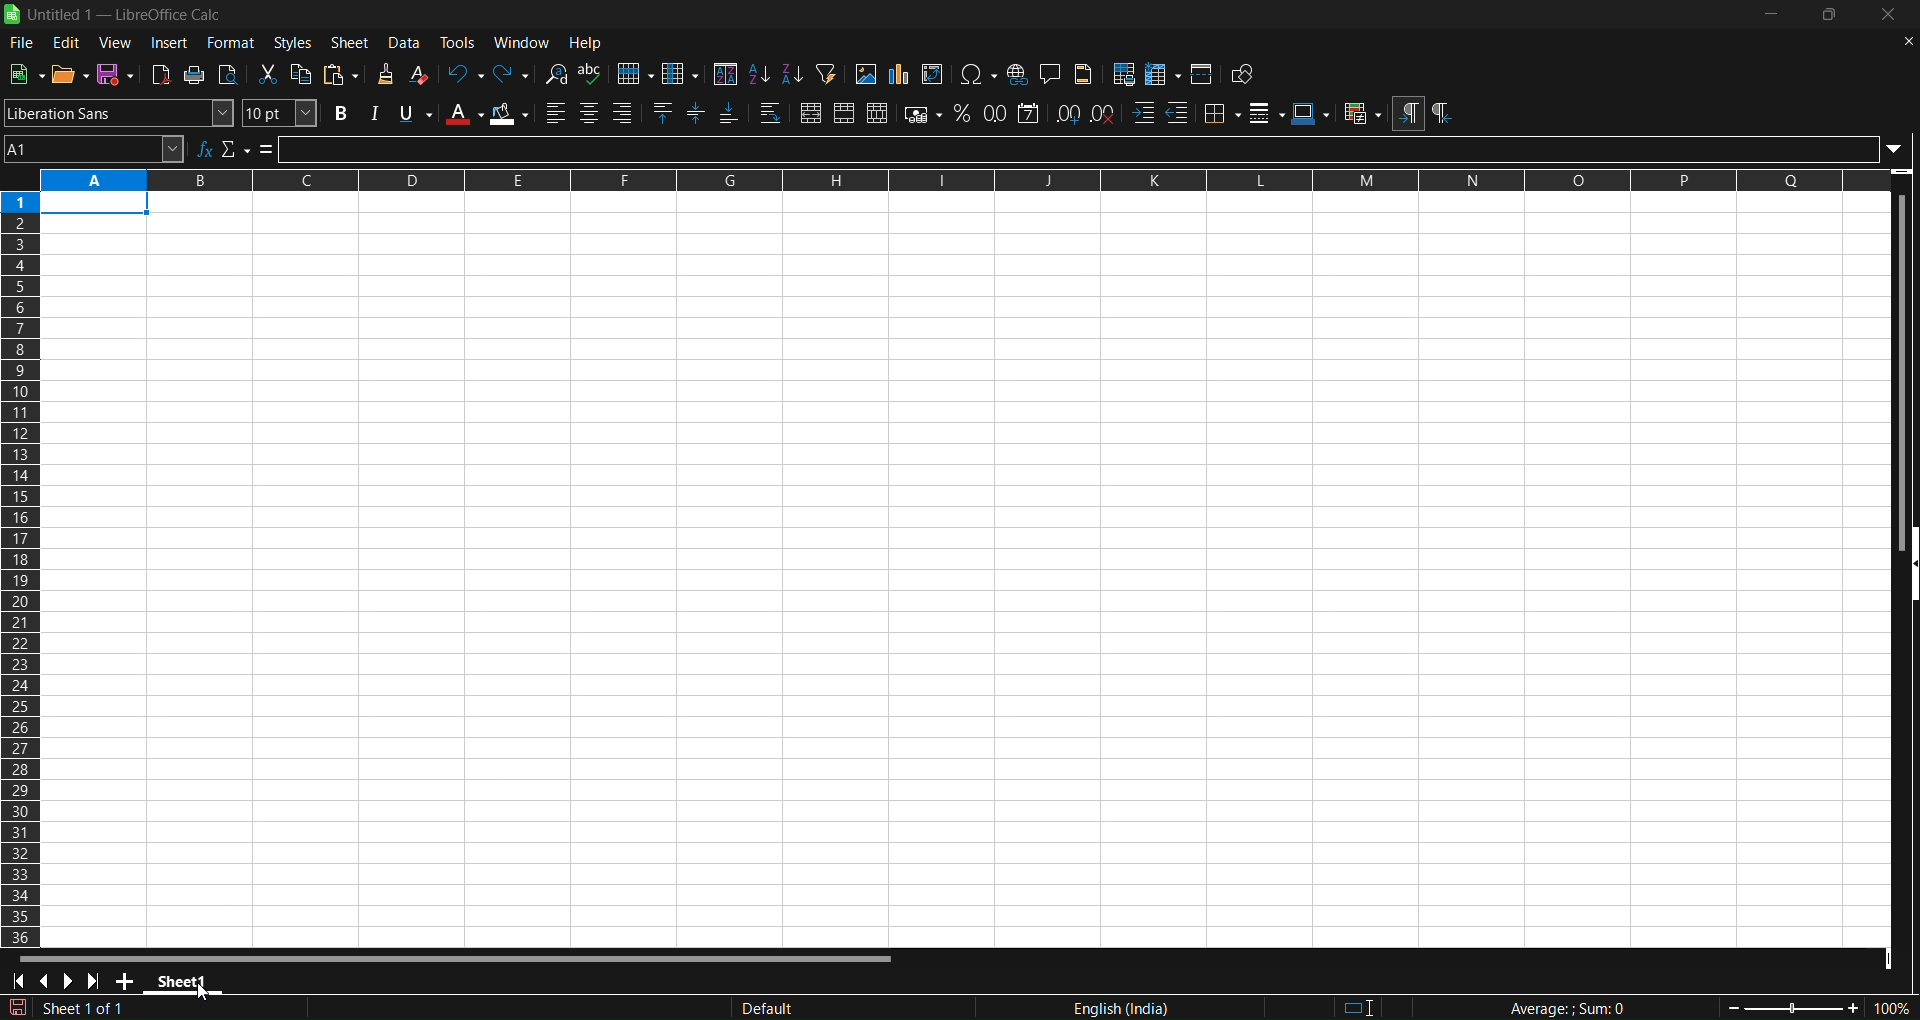 This screenshot has width=1920, height=1020. Describe the element at coordinates (352, 42) in the screenshot. I see `sheet` at that location.